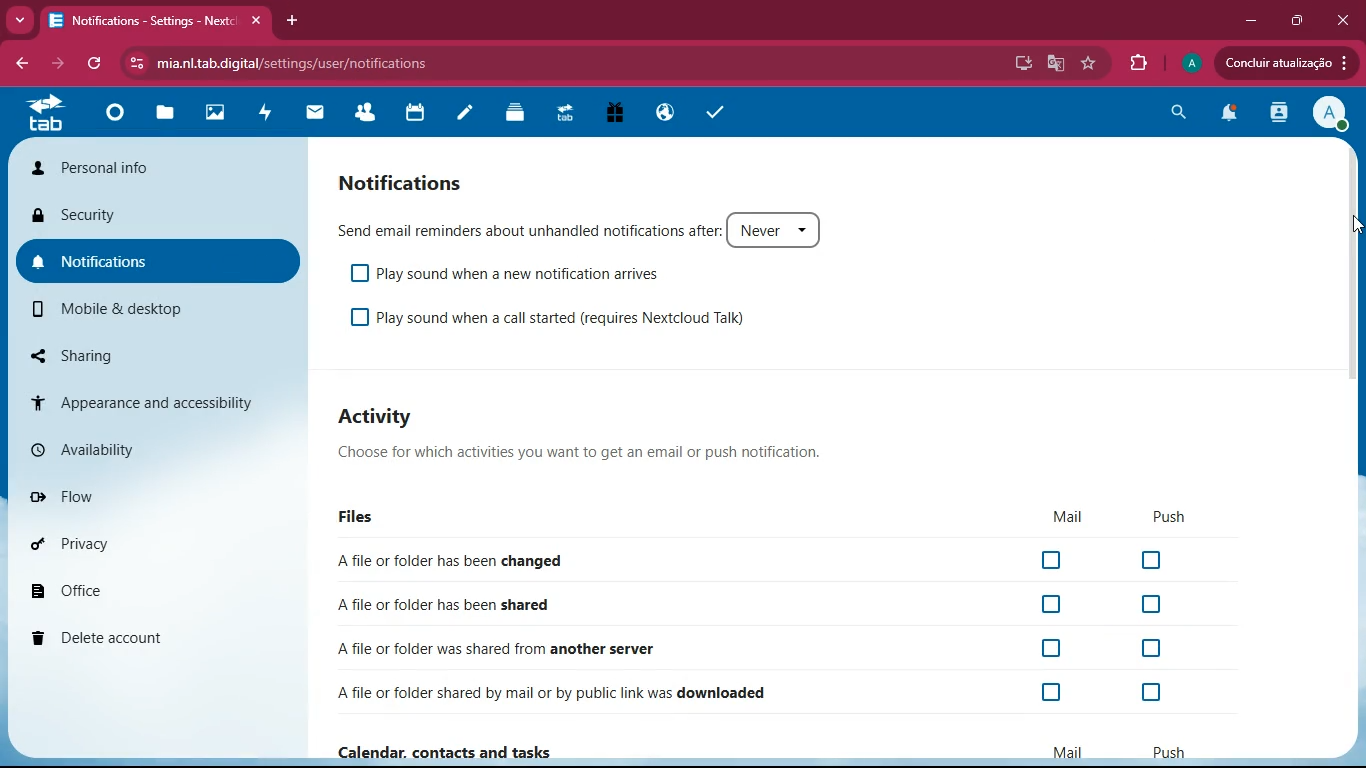 This screenshot has height=768, width=1366. Describe the element at coordinates (548, 322) in the screenshot. I see `Play sound when a call started (requires Nextcloud Talk)` at that location.